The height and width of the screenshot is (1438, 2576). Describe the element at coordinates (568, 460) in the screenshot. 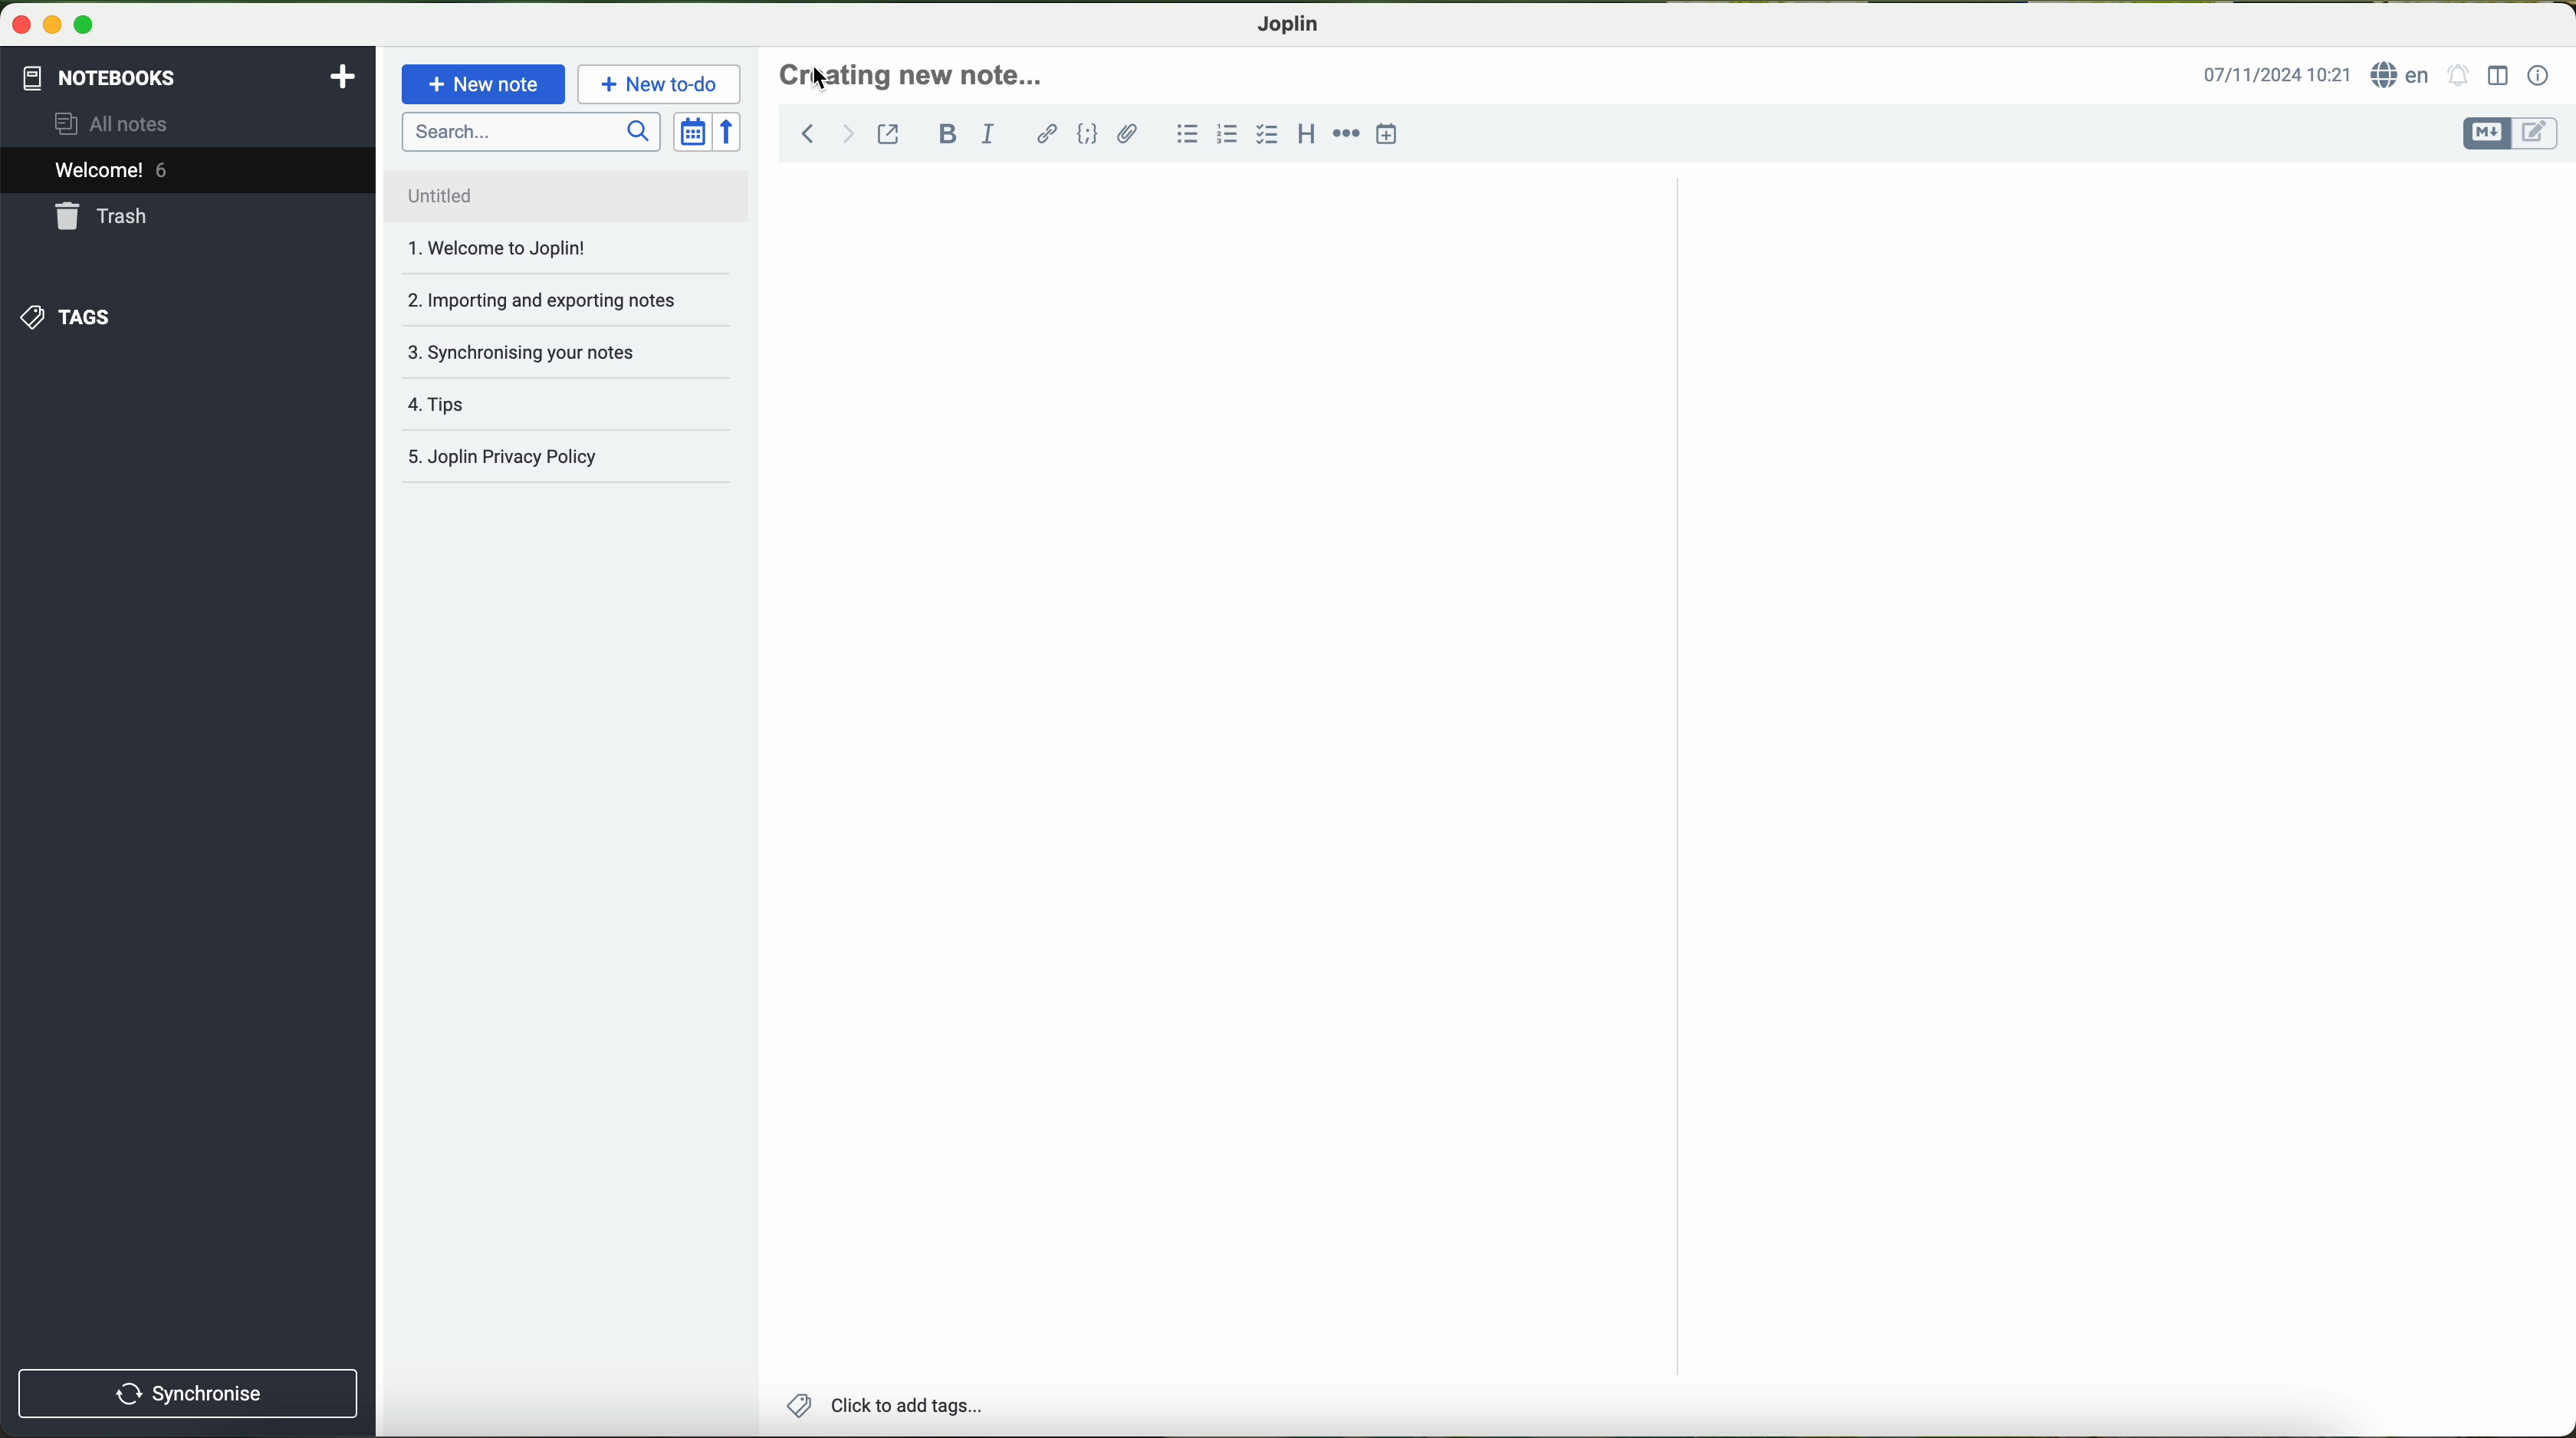

I see `Joplin privacy policy` at that location.